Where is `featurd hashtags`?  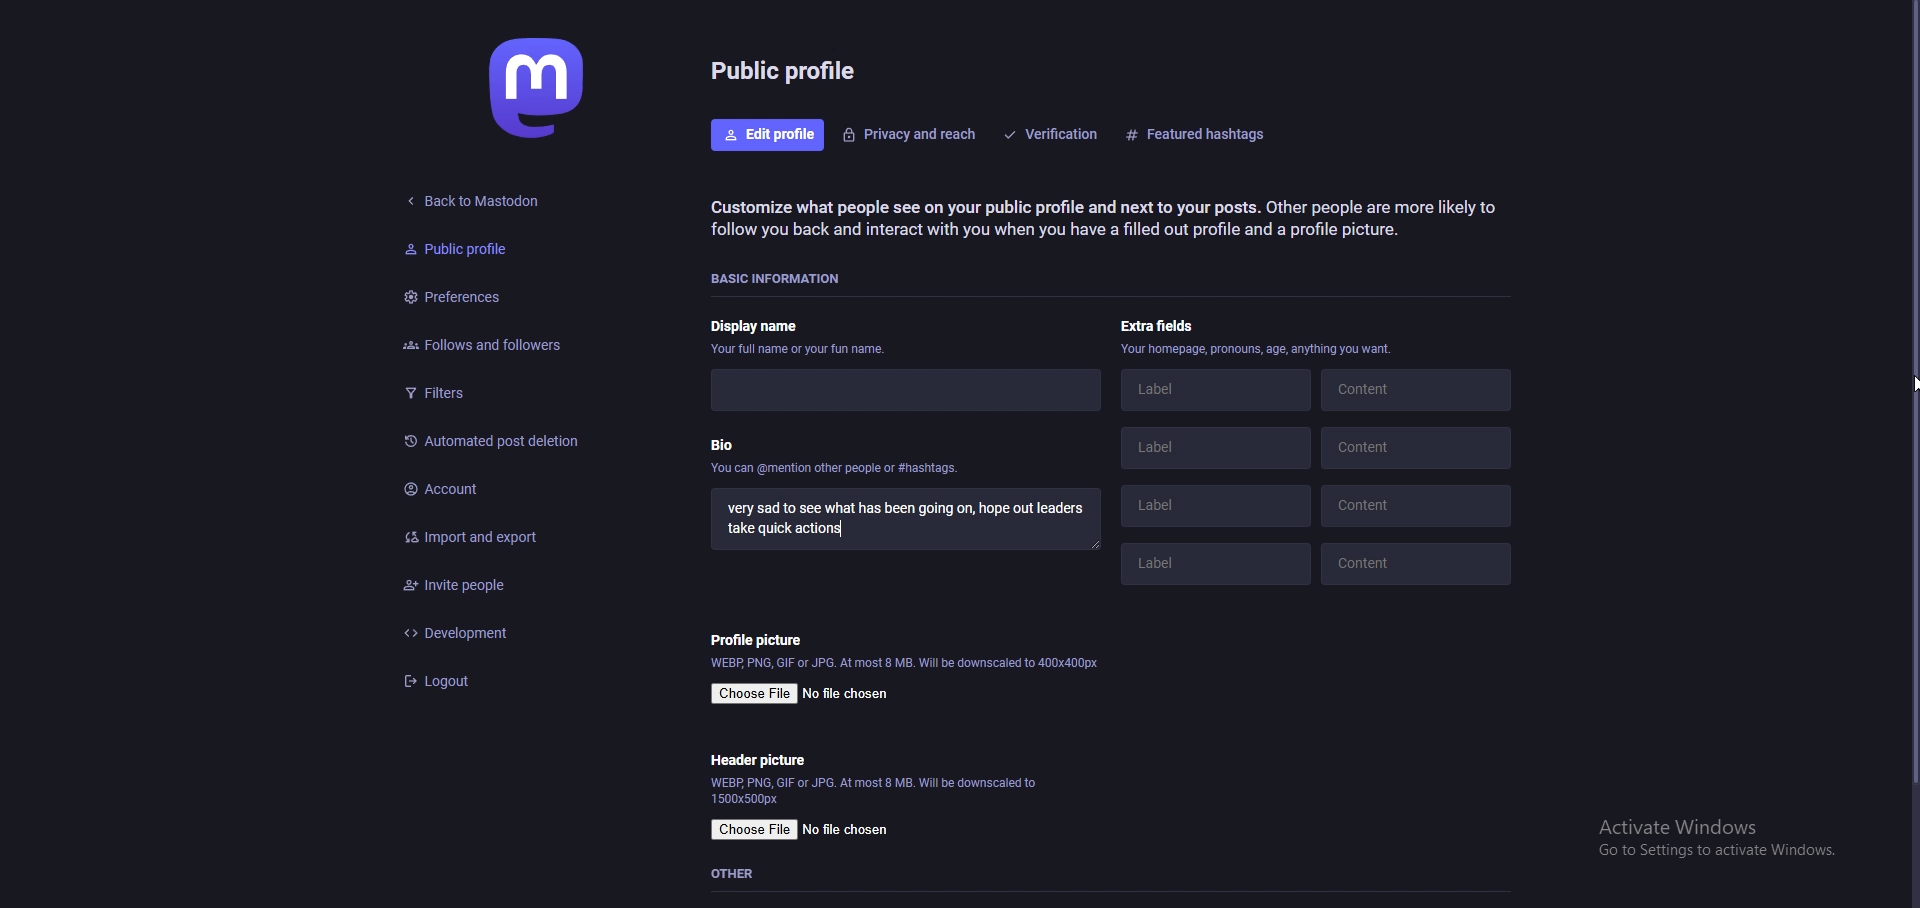
featurd hashtags is located at coordinates (1202, 134).